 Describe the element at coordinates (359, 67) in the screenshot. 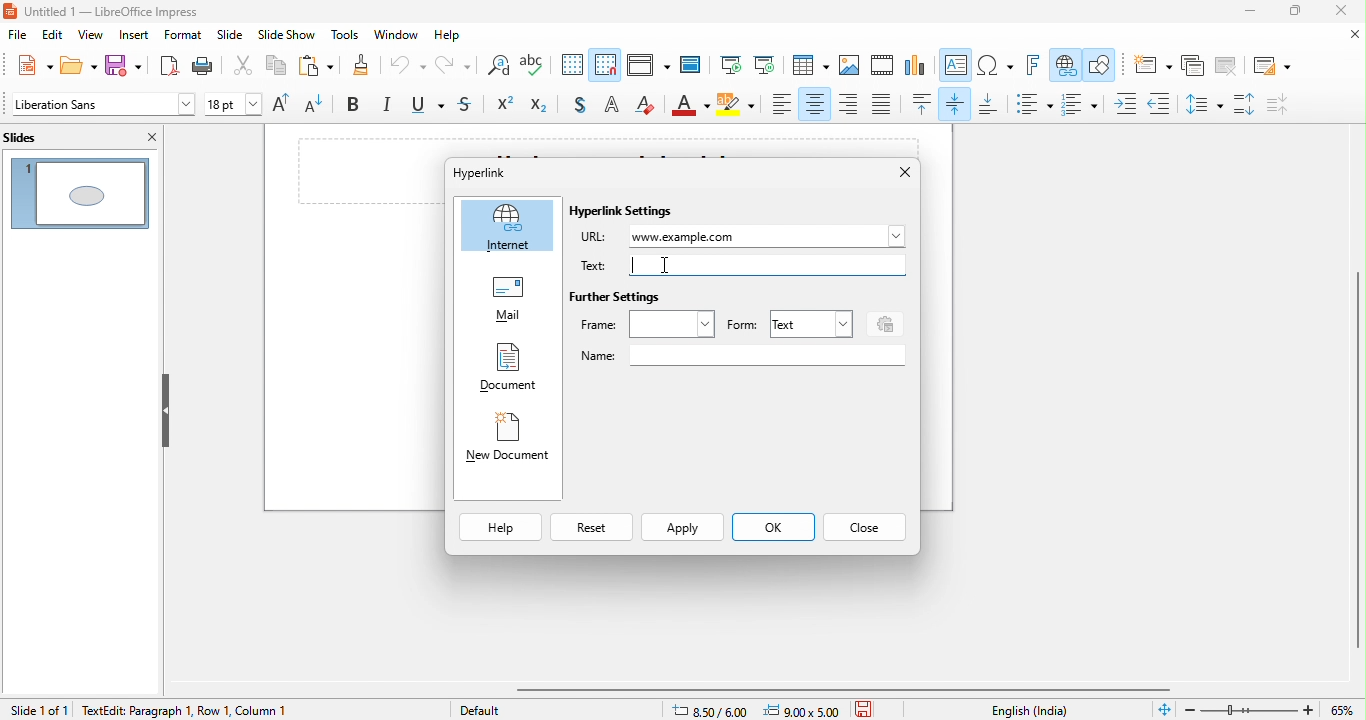

I see `clone formatting ` at that location.